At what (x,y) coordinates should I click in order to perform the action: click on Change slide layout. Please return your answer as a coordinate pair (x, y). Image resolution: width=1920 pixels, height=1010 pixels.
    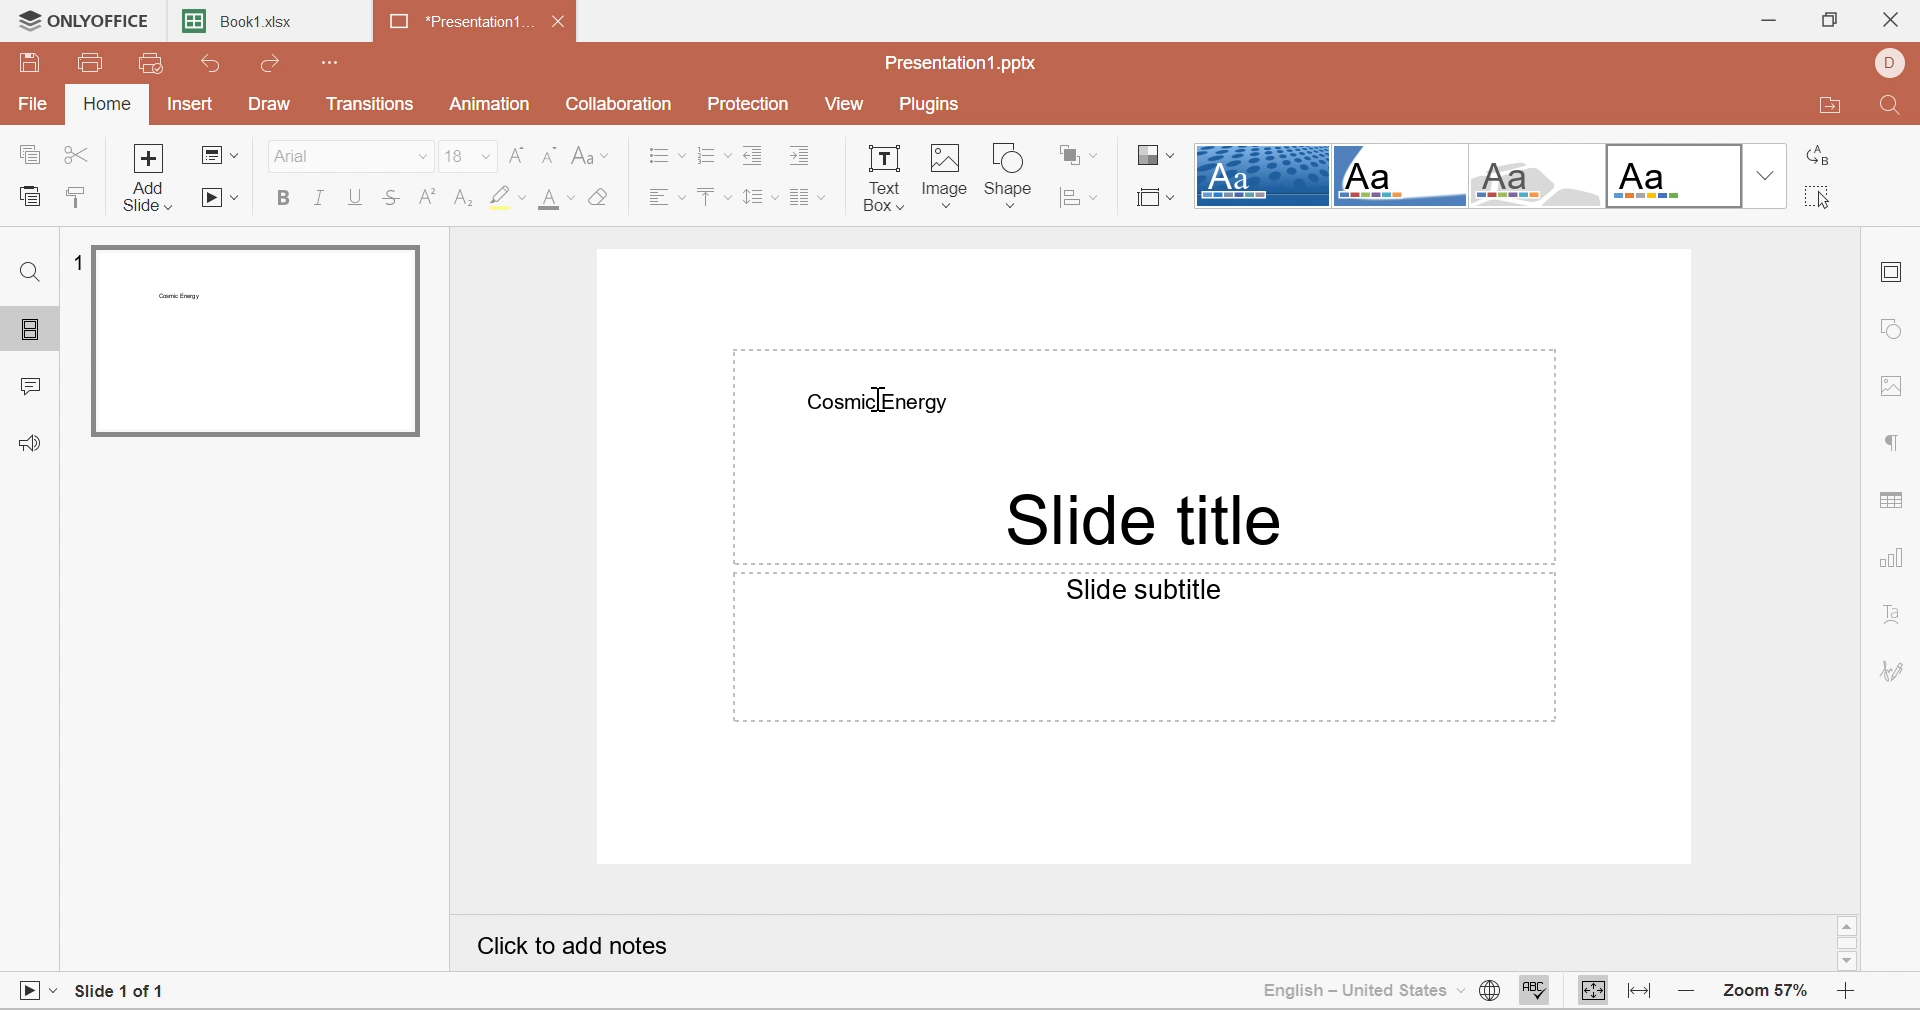
    Looking at the image, I should click on (219, 154).